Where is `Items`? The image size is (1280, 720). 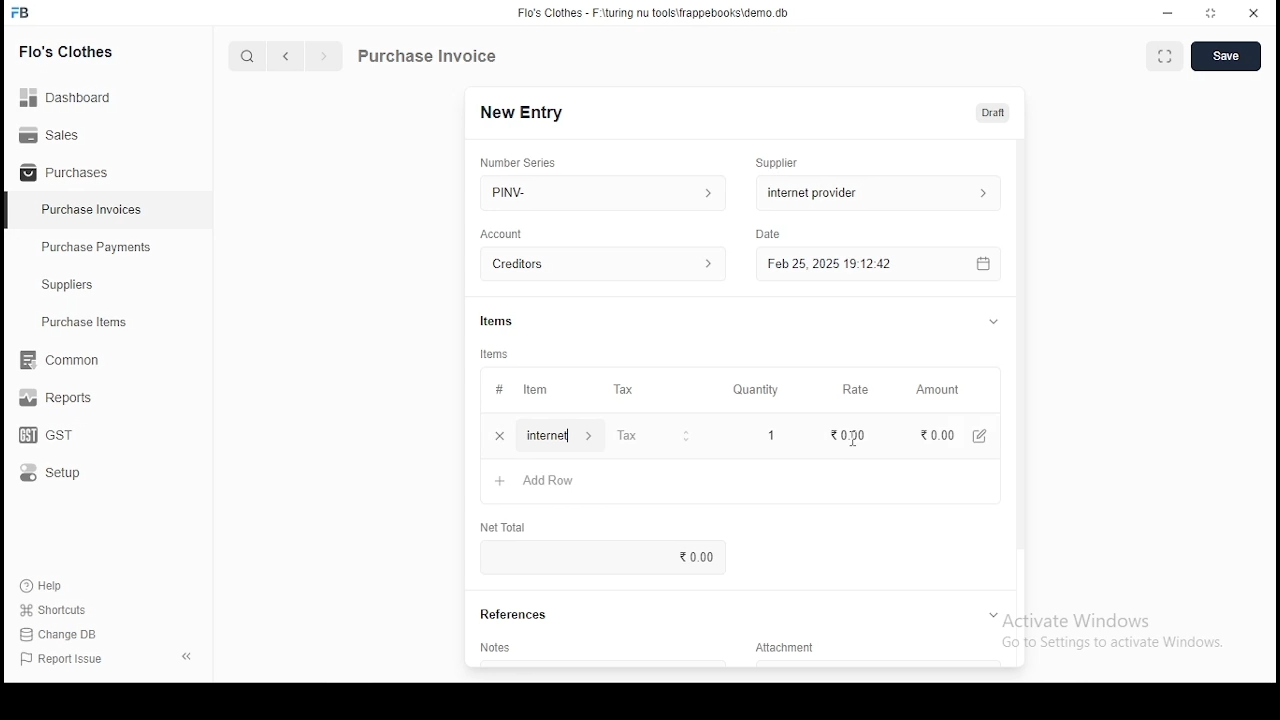 Items is located at coordinates (497, 319).